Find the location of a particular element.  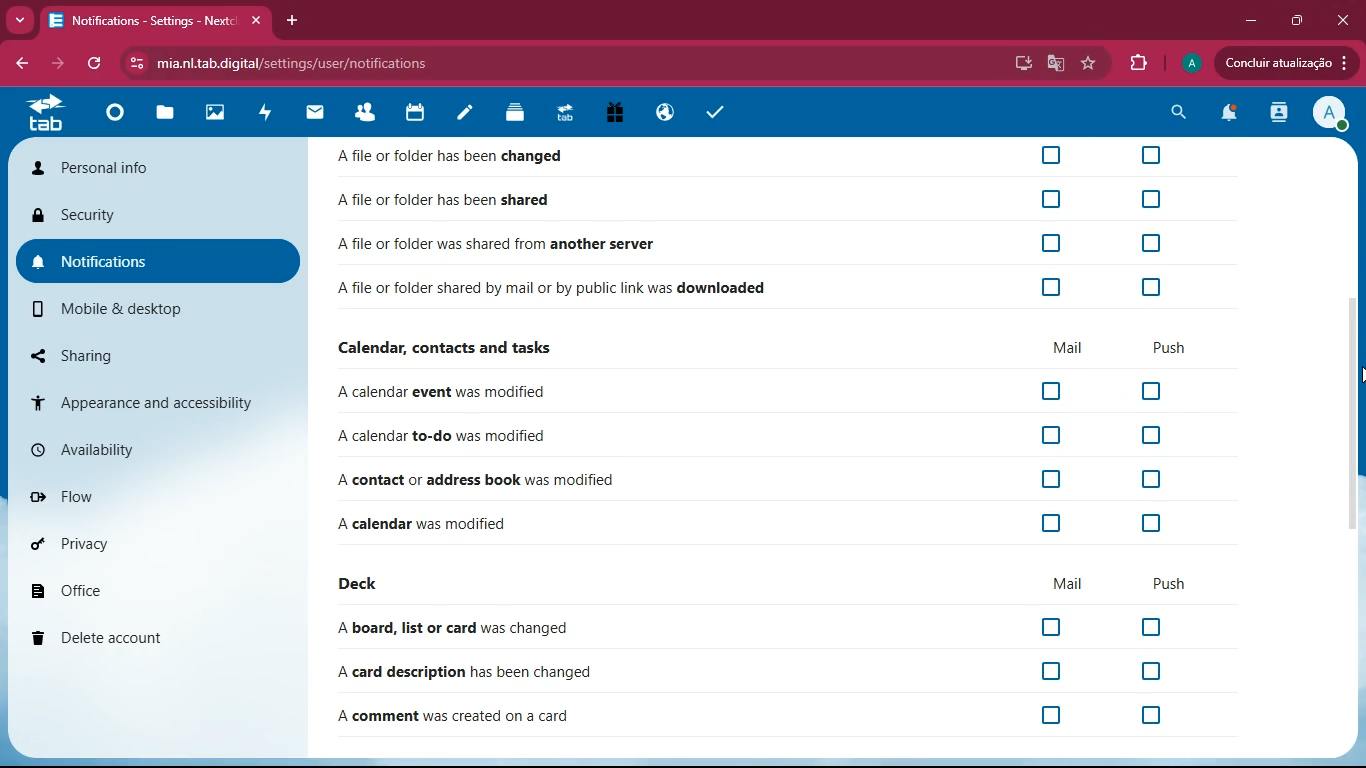

Afile or folder was shared from another server is located at coordinates (496, 245).